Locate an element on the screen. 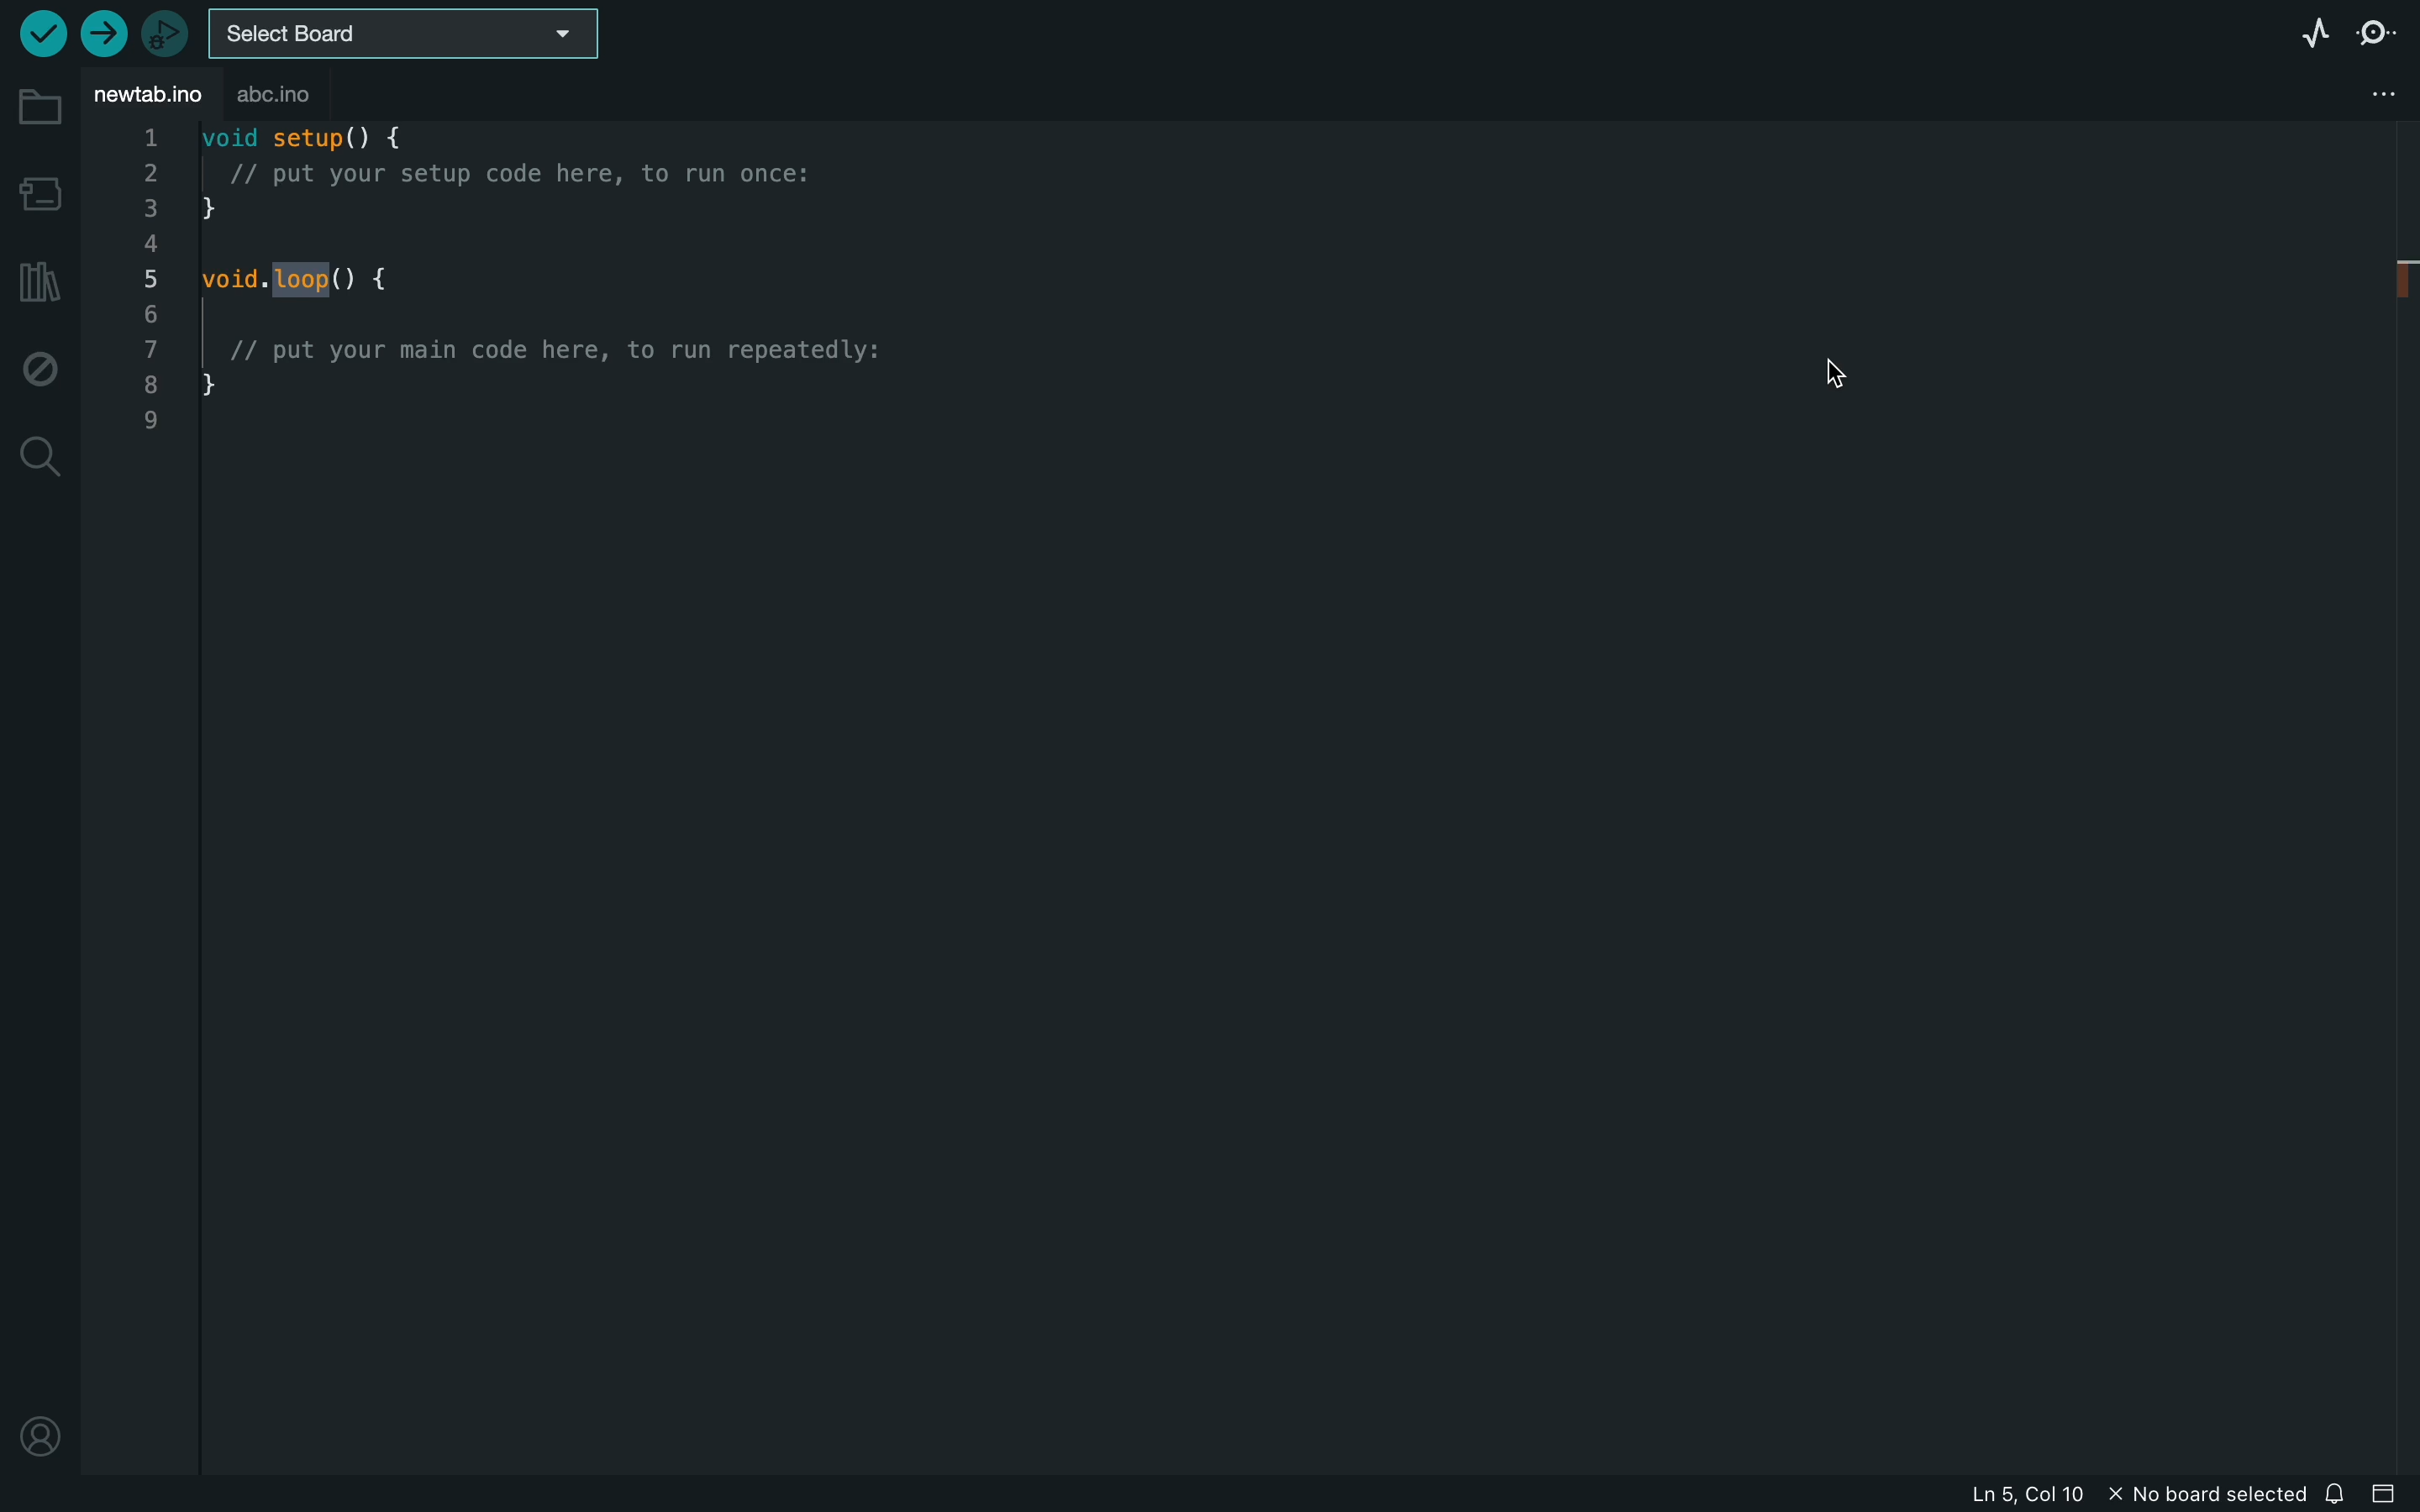  folder is located at coordinates (38, 109).